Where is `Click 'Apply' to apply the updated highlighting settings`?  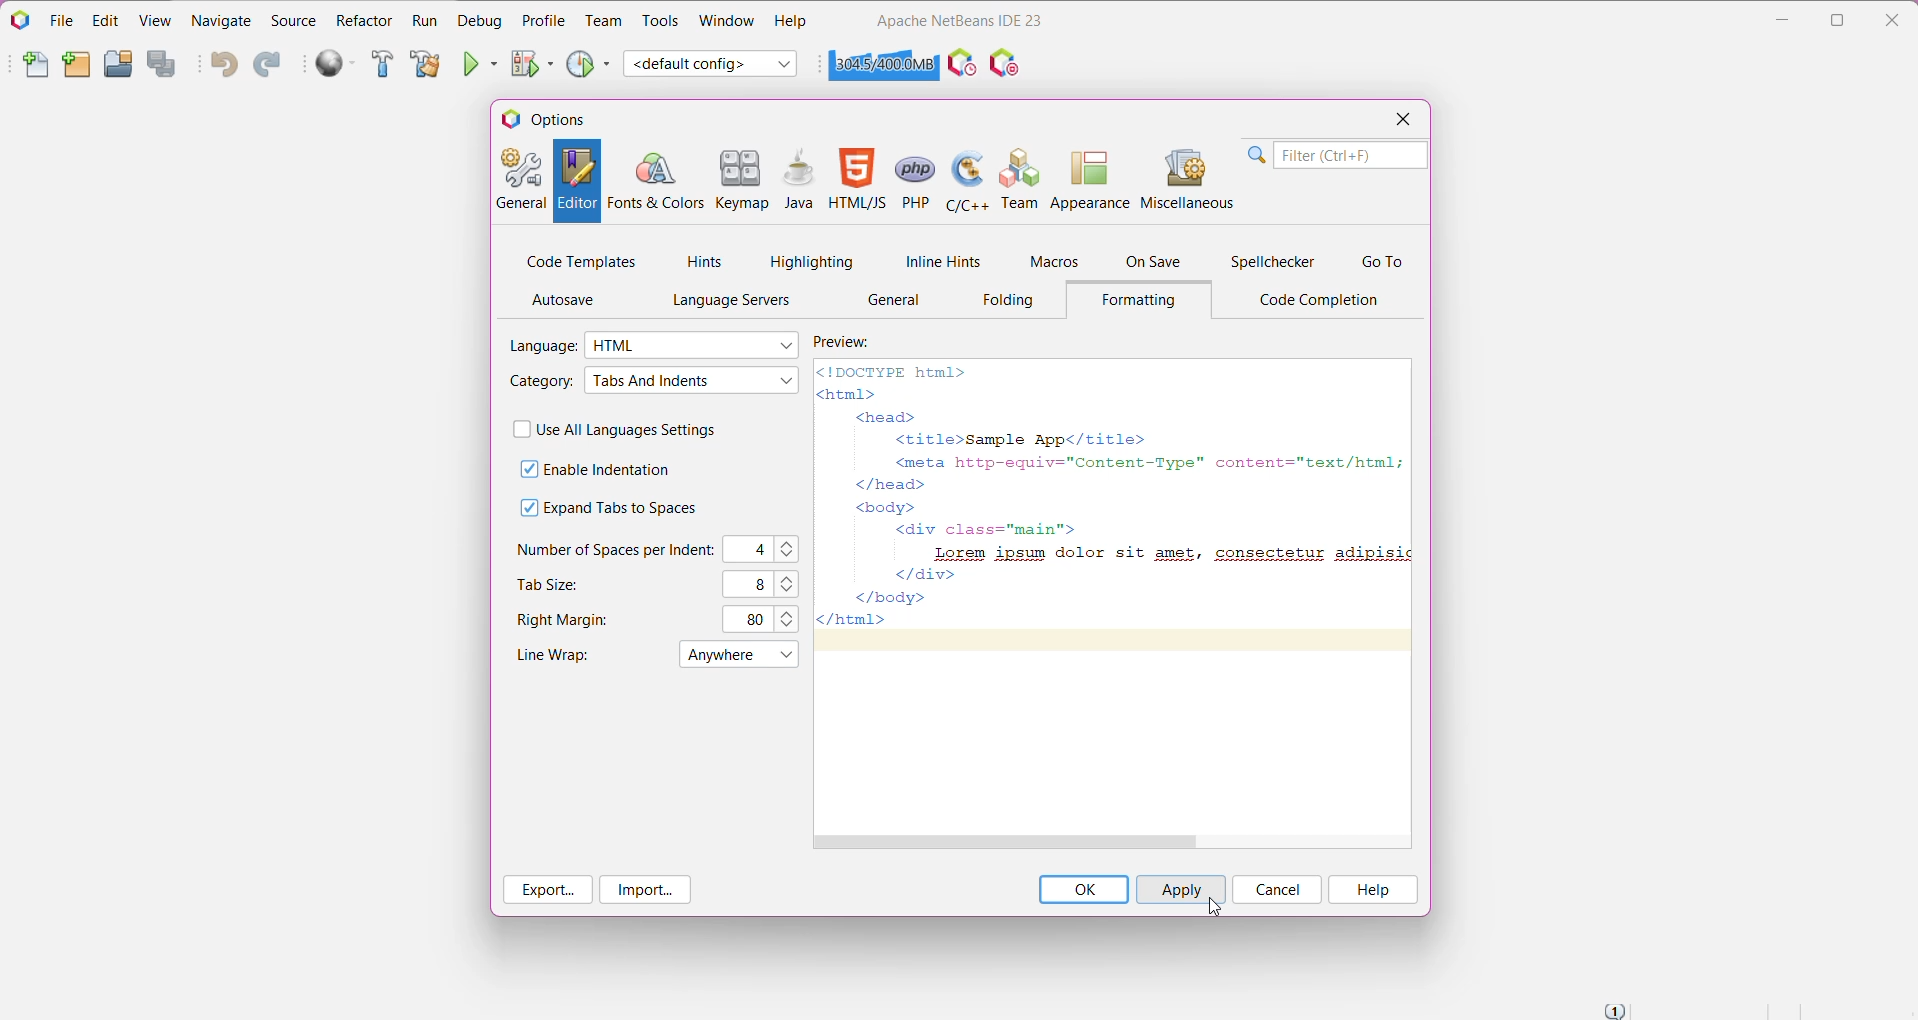
Click 'Apply' to apply the updated highlighting settings is located at coordinates (1178, 889).